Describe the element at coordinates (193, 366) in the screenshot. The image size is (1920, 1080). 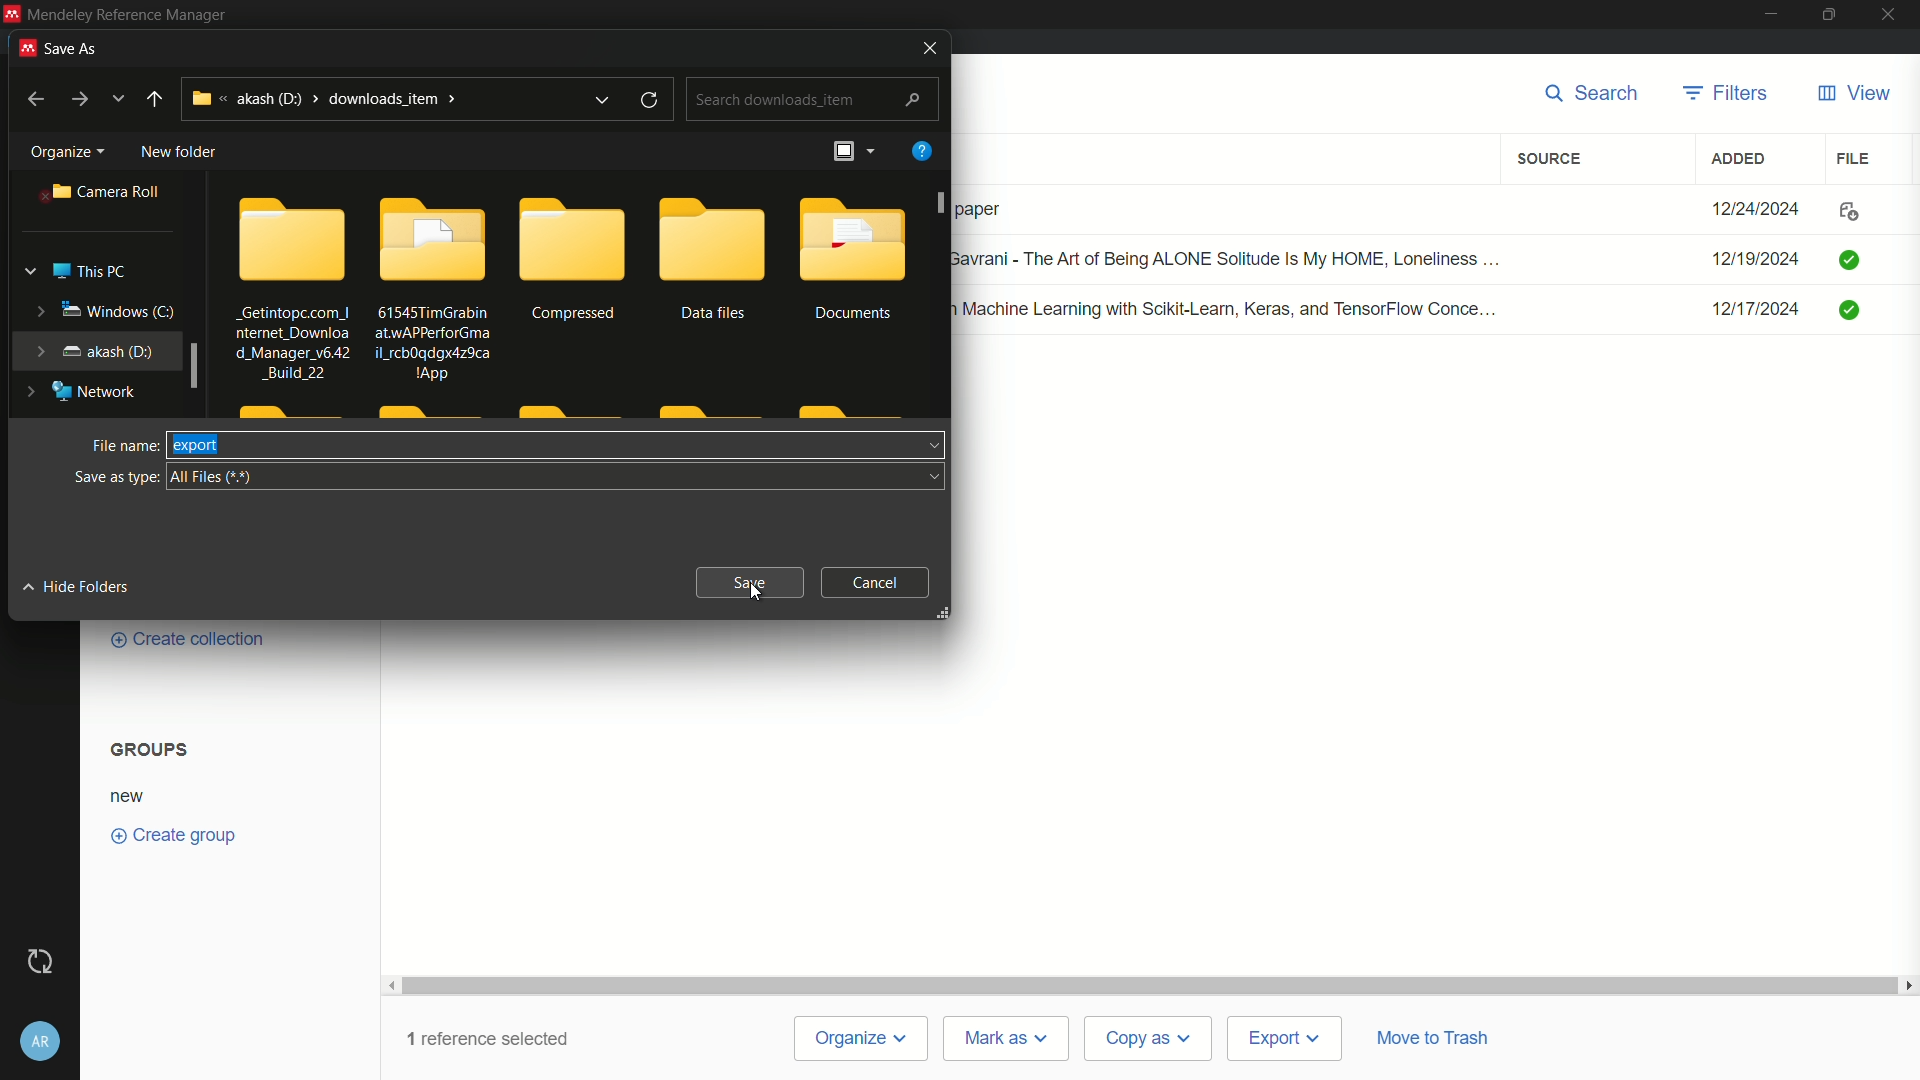
I see `scroll bar` at that location.